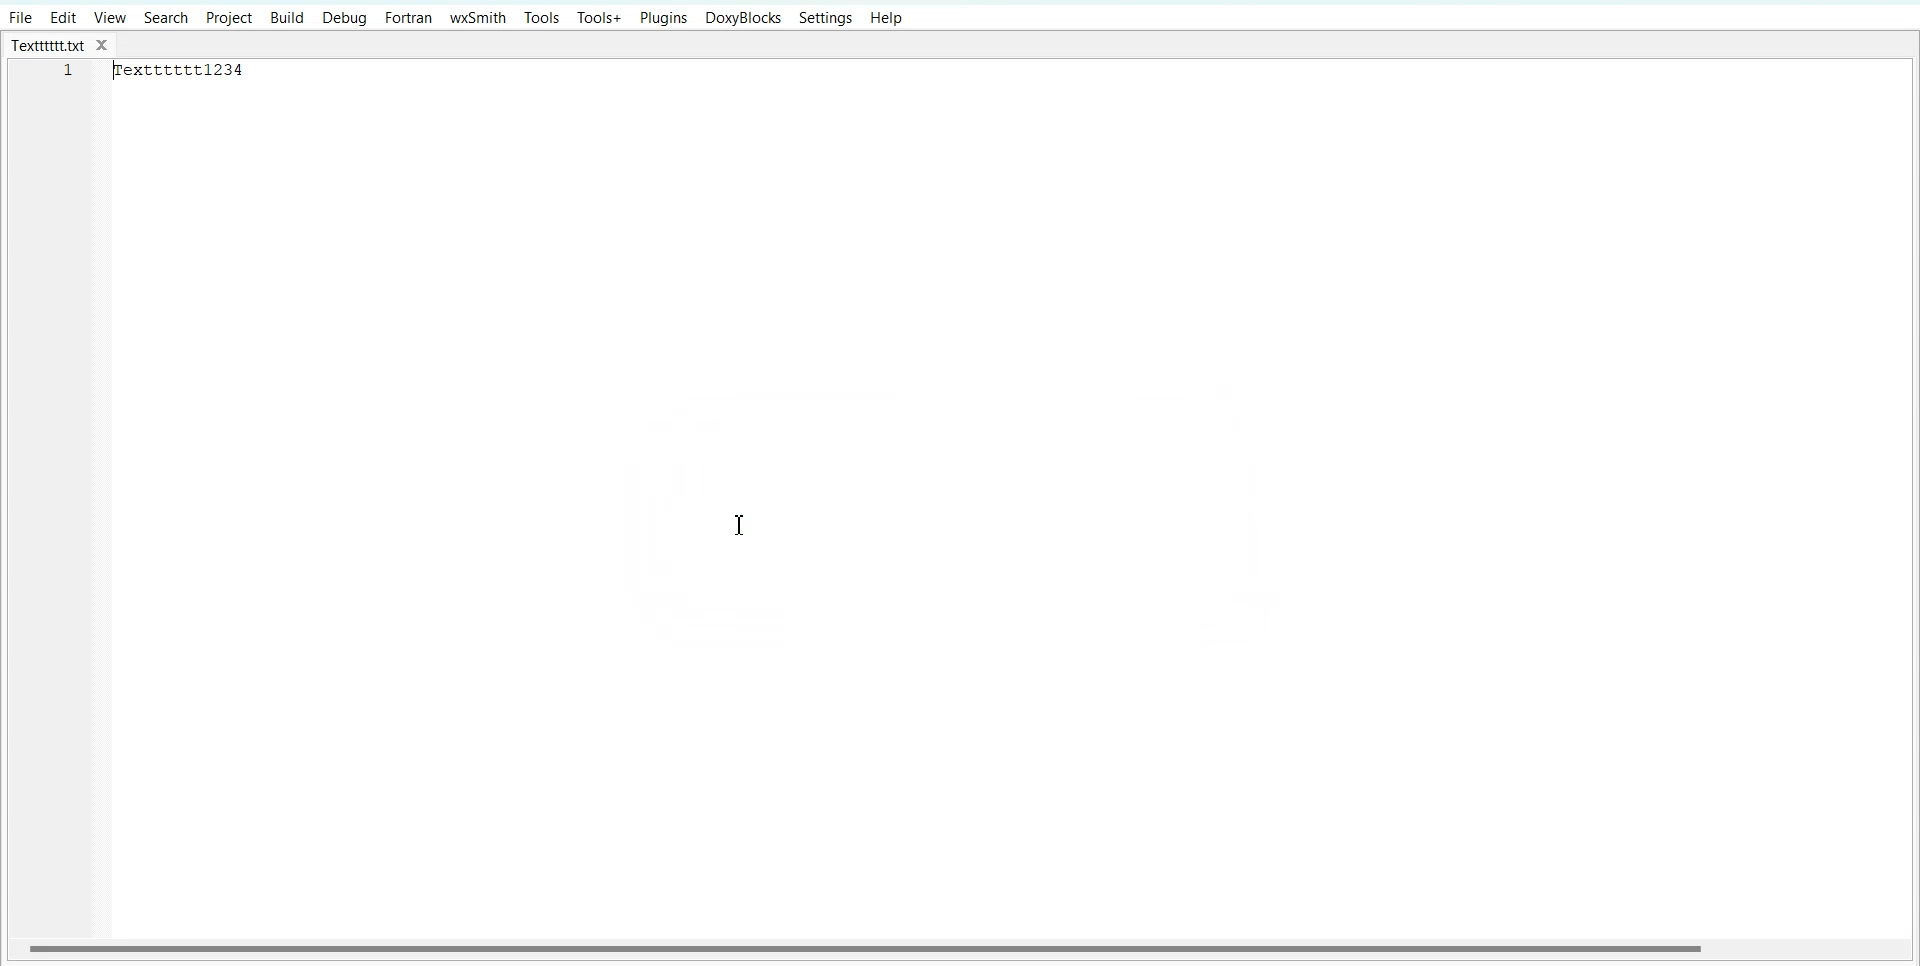 Image resolution: width=1920 pixels, height=966 pixels. Describe the element at coordinates (743, 19) in the screenshot. I see `DoxyBlocks` at that location.